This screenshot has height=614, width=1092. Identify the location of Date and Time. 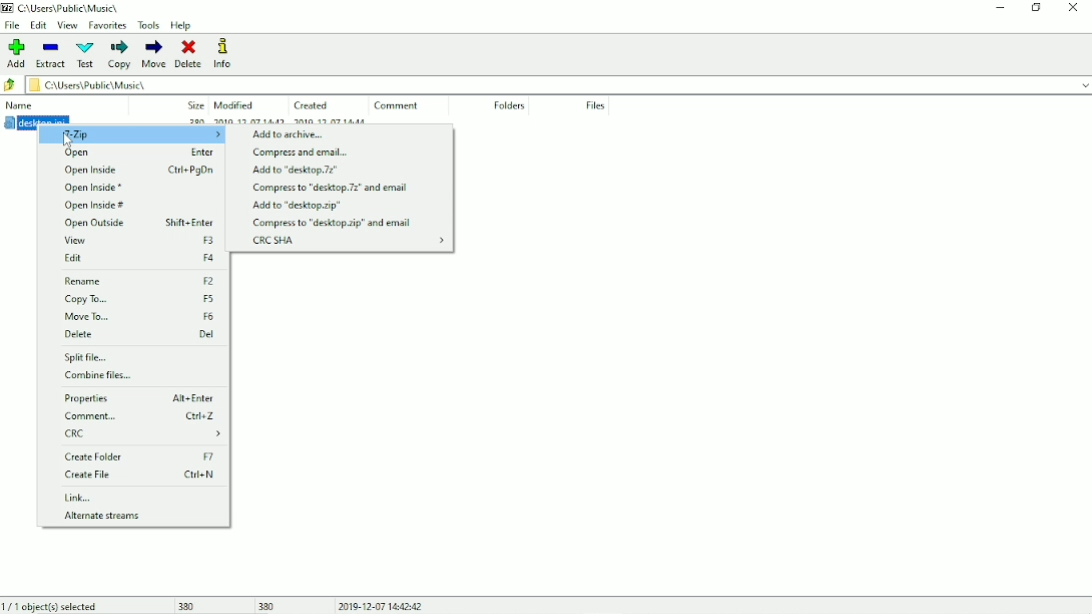
(380, 604).